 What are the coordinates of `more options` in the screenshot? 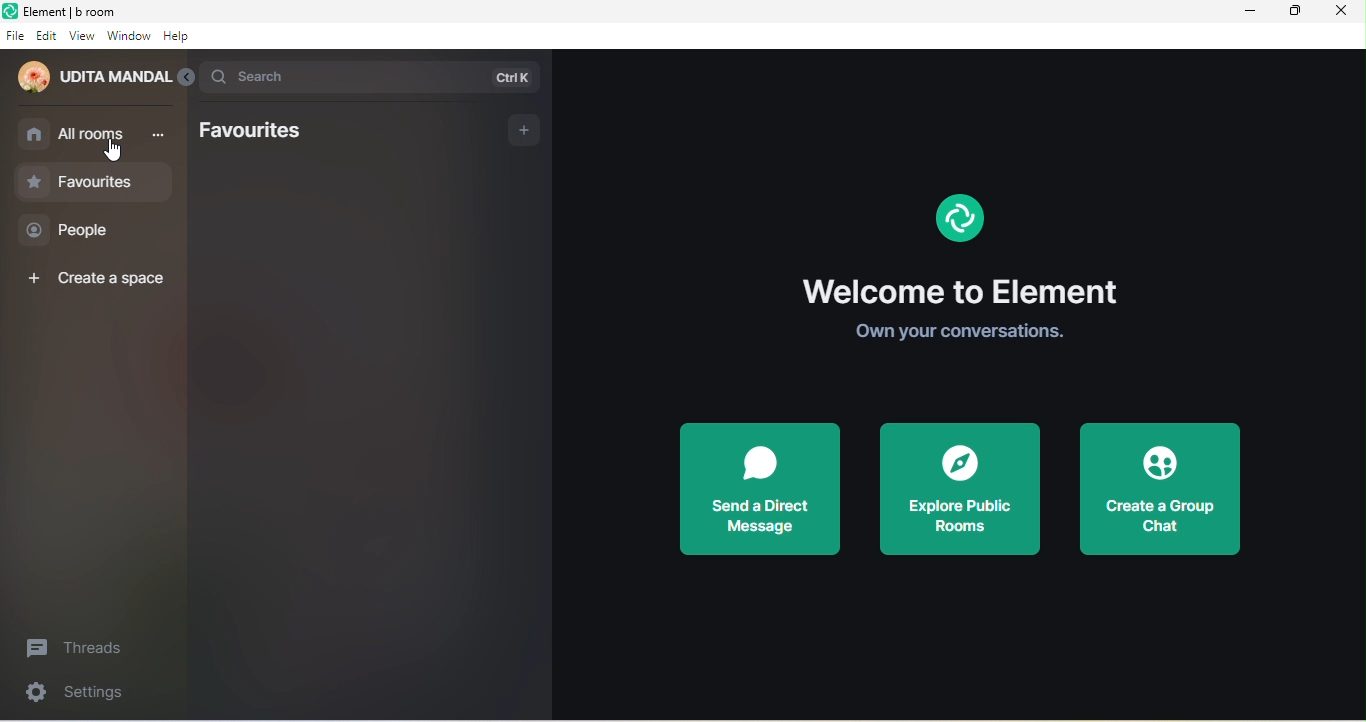 It's located at (156, 136).